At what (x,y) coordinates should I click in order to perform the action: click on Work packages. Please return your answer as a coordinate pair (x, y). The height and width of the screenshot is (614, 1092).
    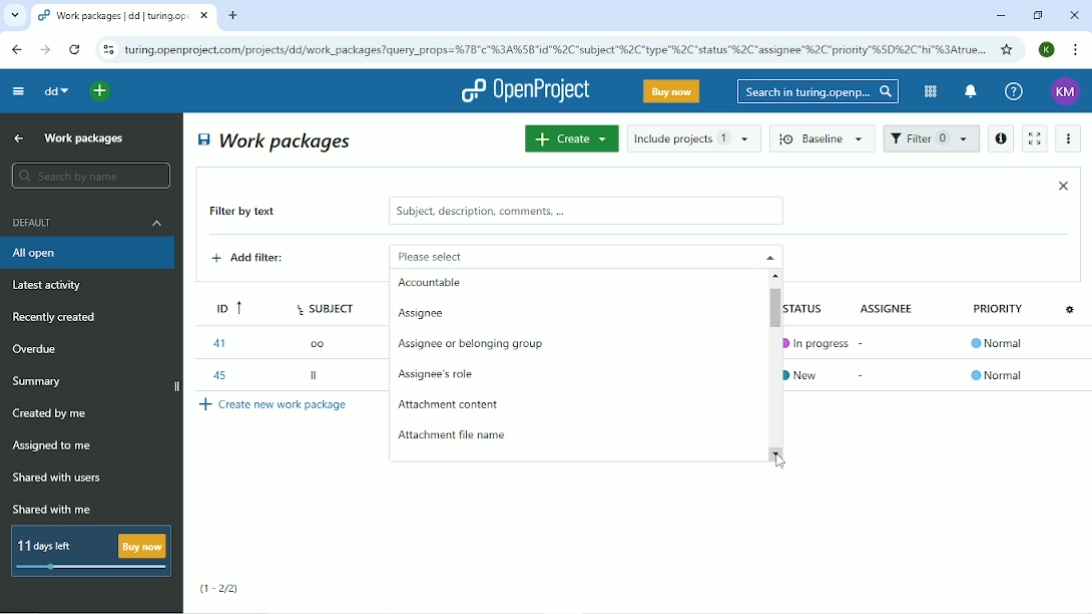
    Looking at the image, I should click on (276, 140).